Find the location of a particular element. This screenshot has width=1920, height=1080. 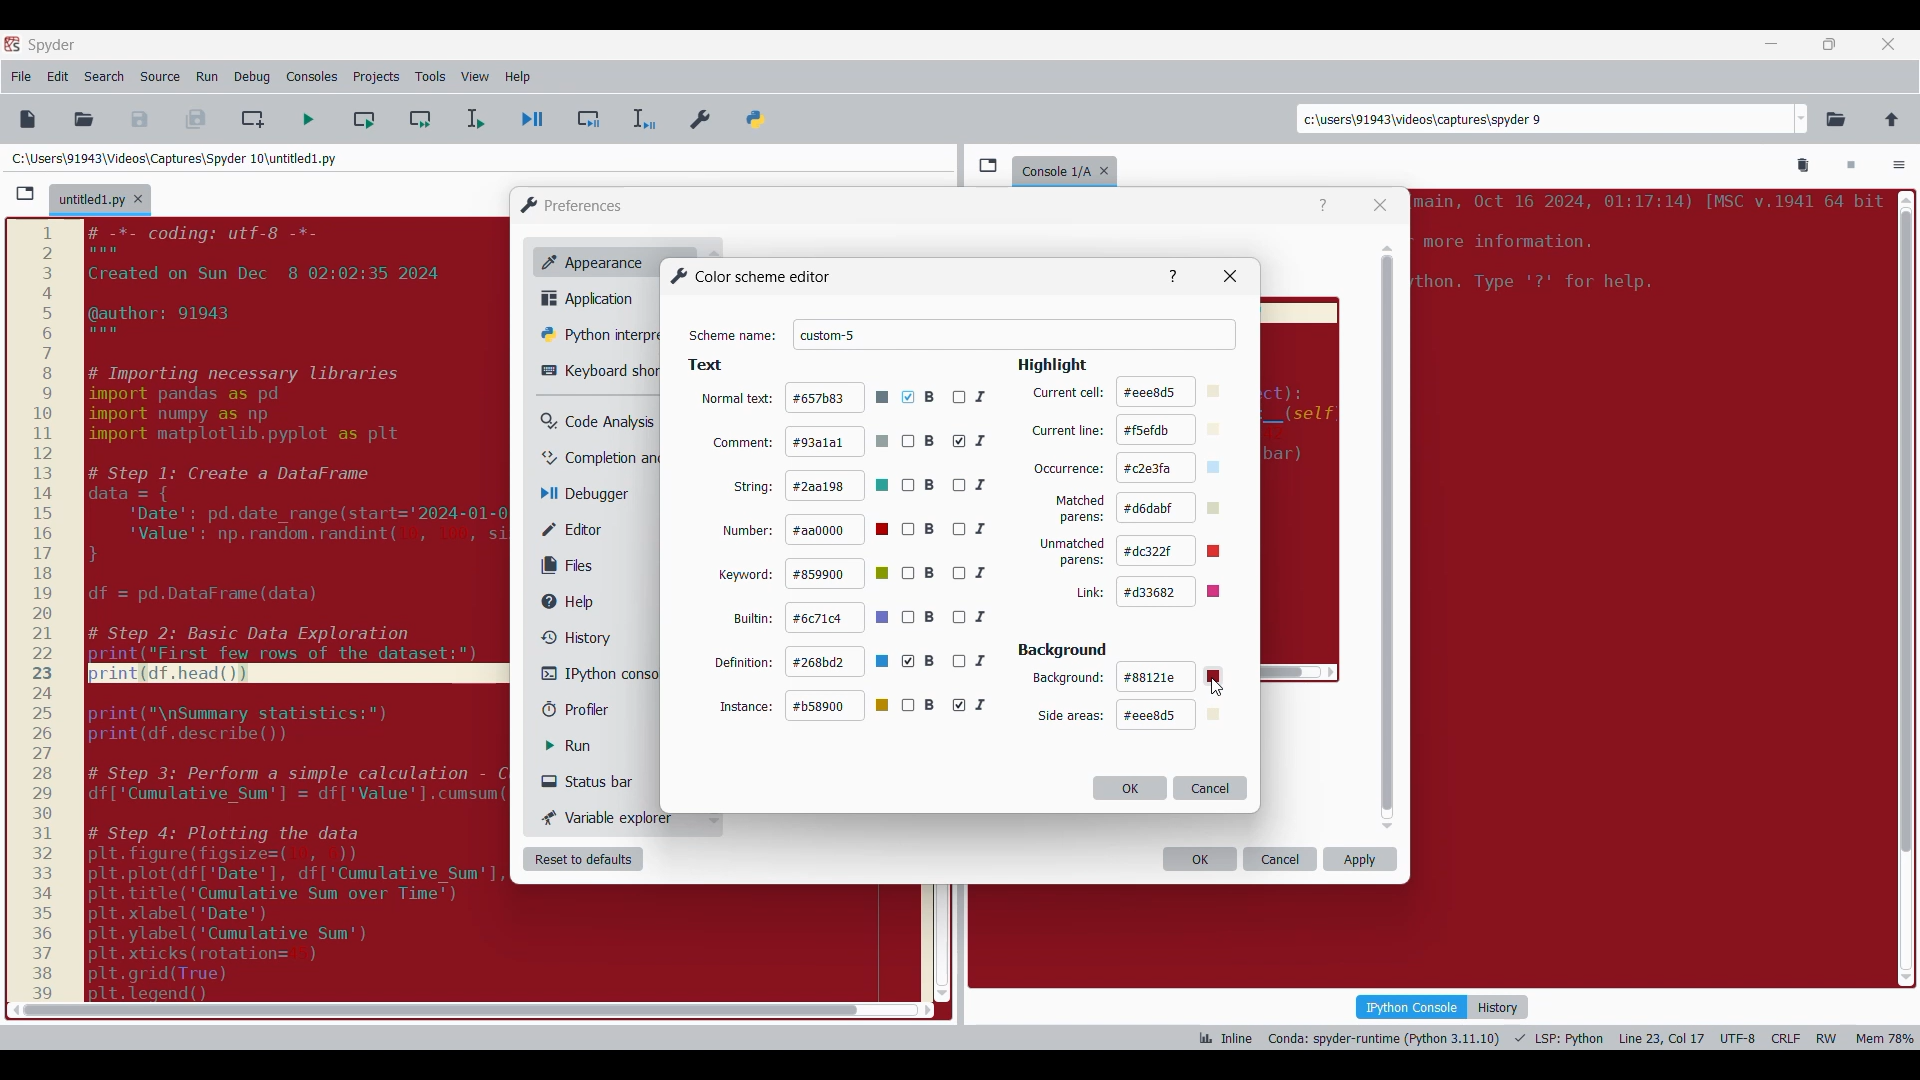

#f5efdb is located at coordinates (1172, 430).